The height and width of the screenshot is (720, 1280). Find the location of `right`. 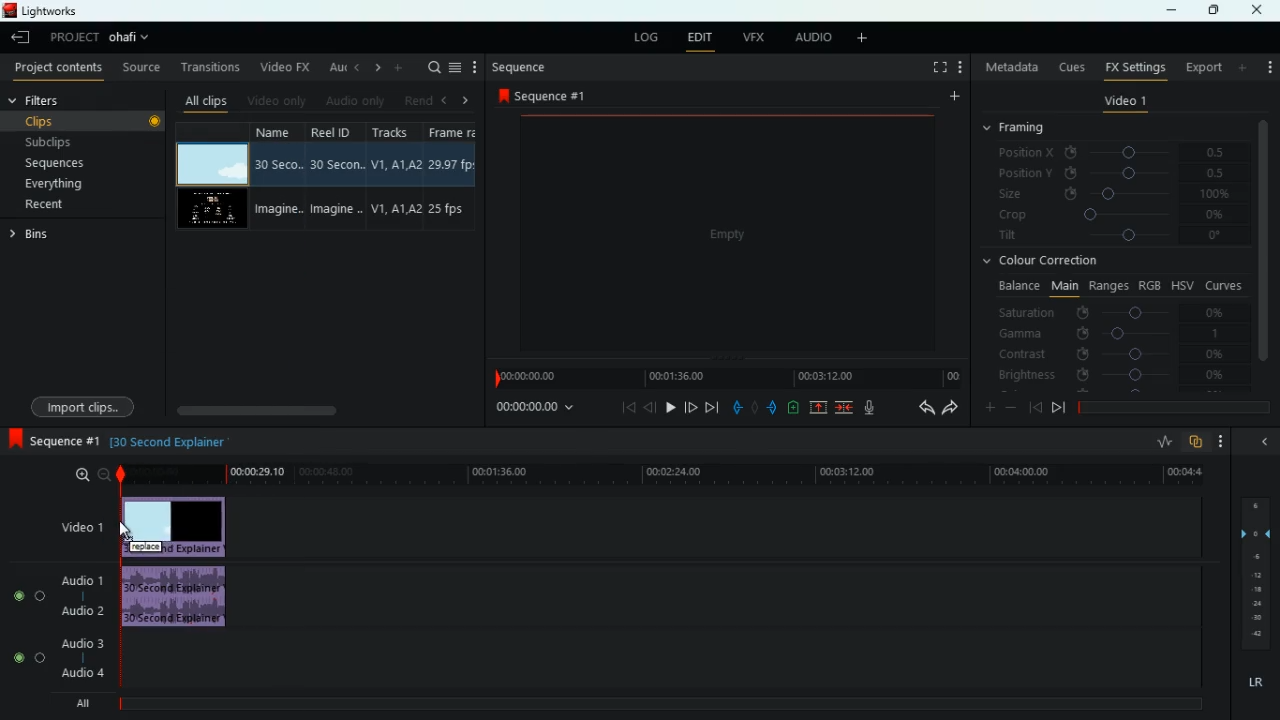

right is located at coordinates (374, 67).